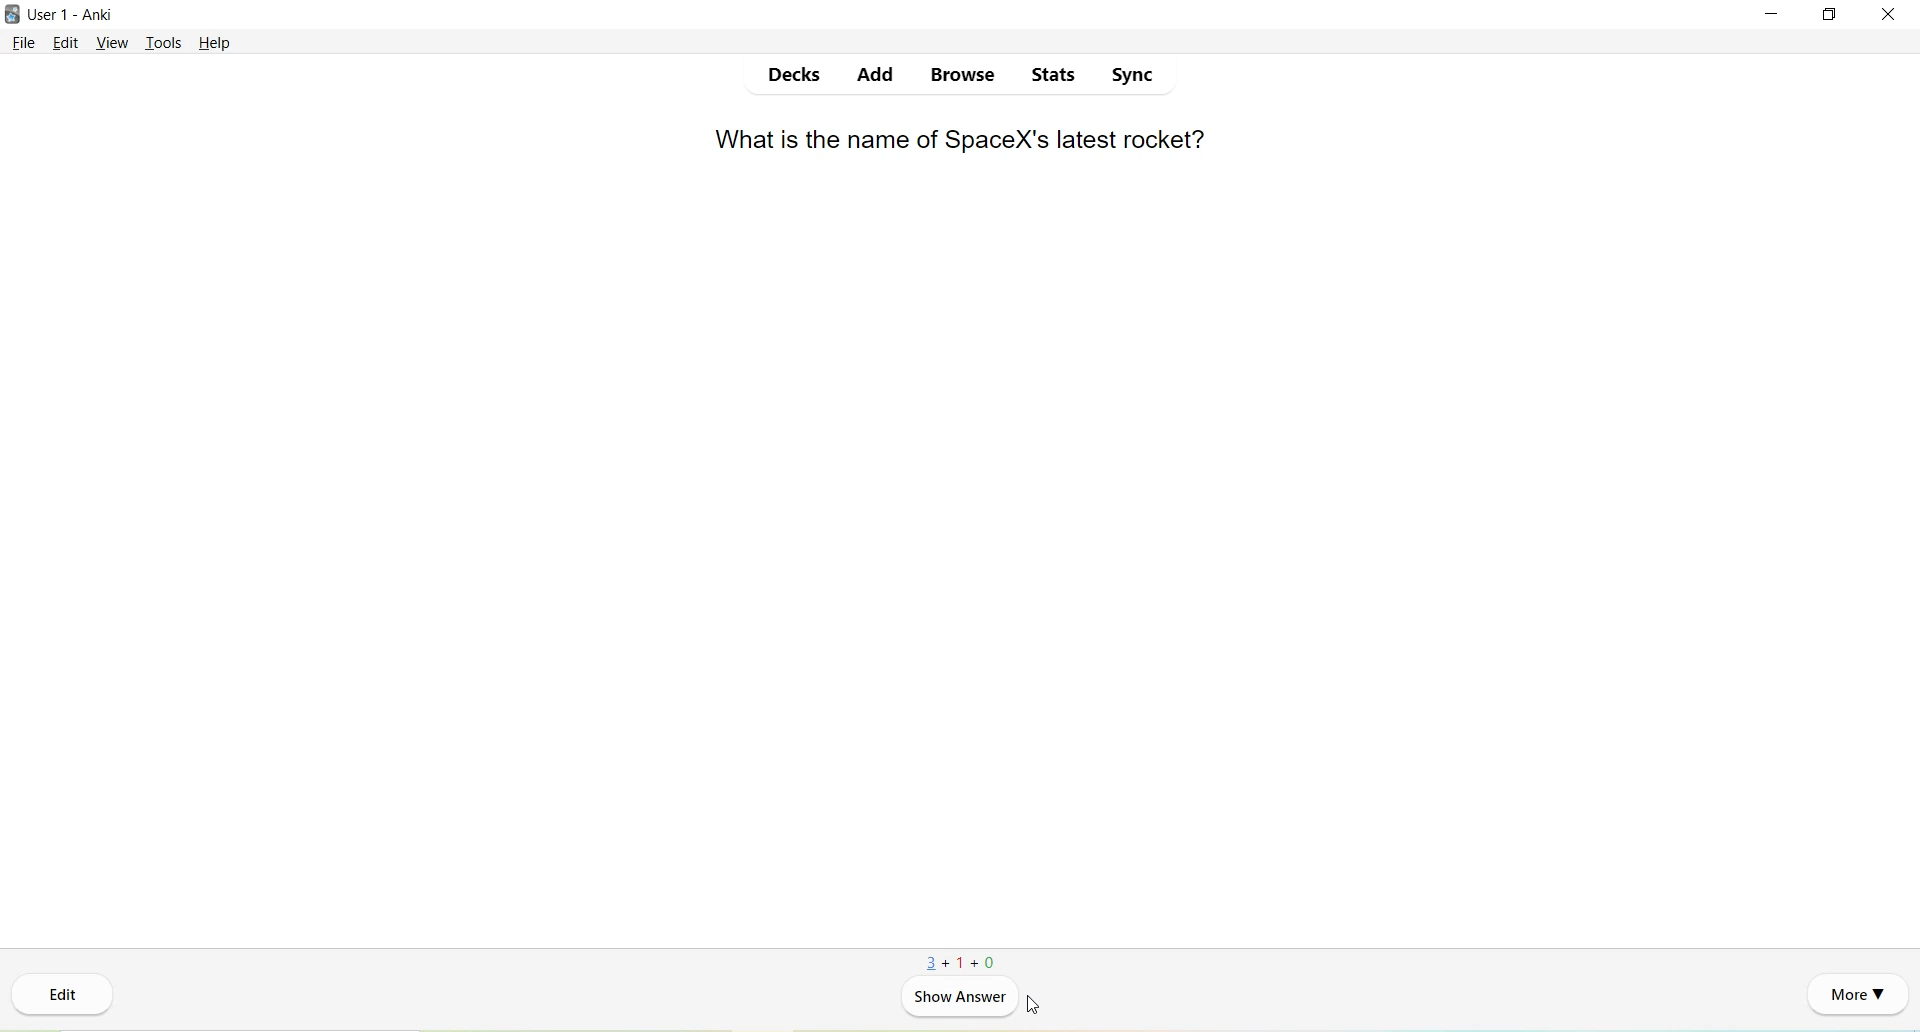 The image size is (1920, 1032). I want to click on 3+1+0, so click(959, 963).